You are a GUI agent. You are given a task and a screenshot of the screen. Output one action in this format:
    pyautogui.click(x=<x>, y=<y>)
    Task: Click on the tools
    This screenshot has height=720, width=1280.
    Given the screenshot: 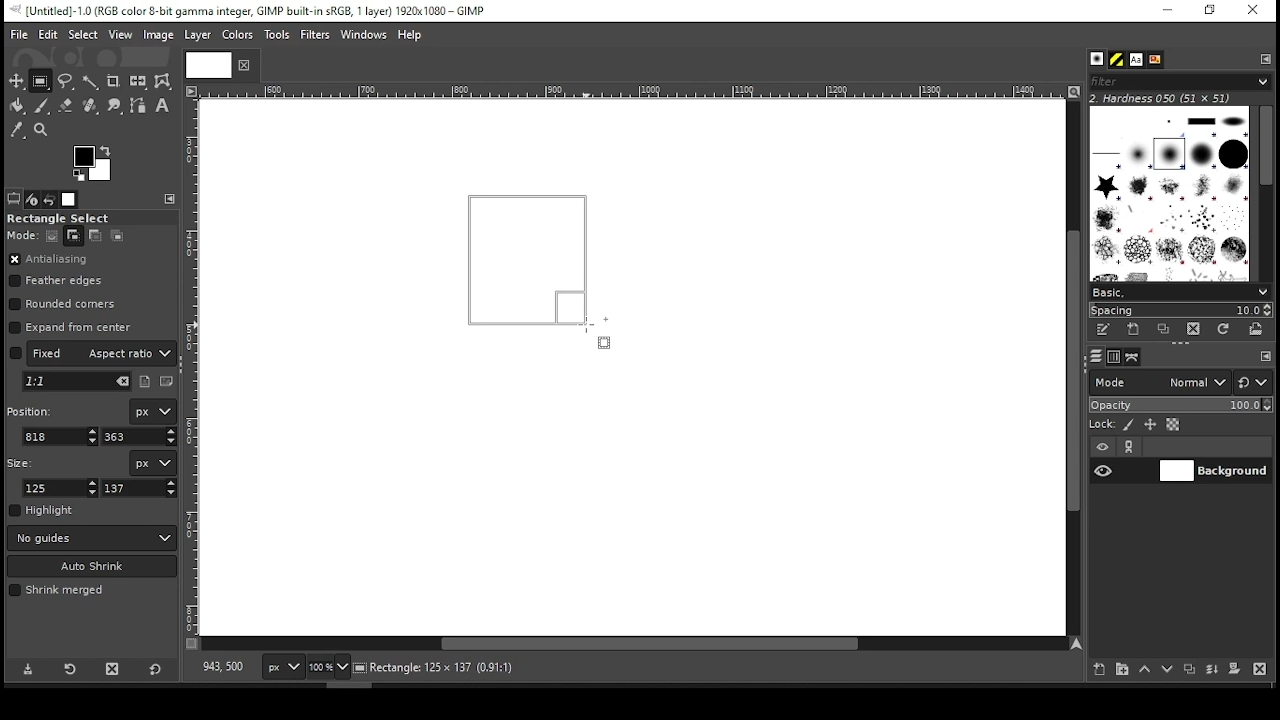 What is the action you would take?
    pyautogui.click(x=279, y=36)
    